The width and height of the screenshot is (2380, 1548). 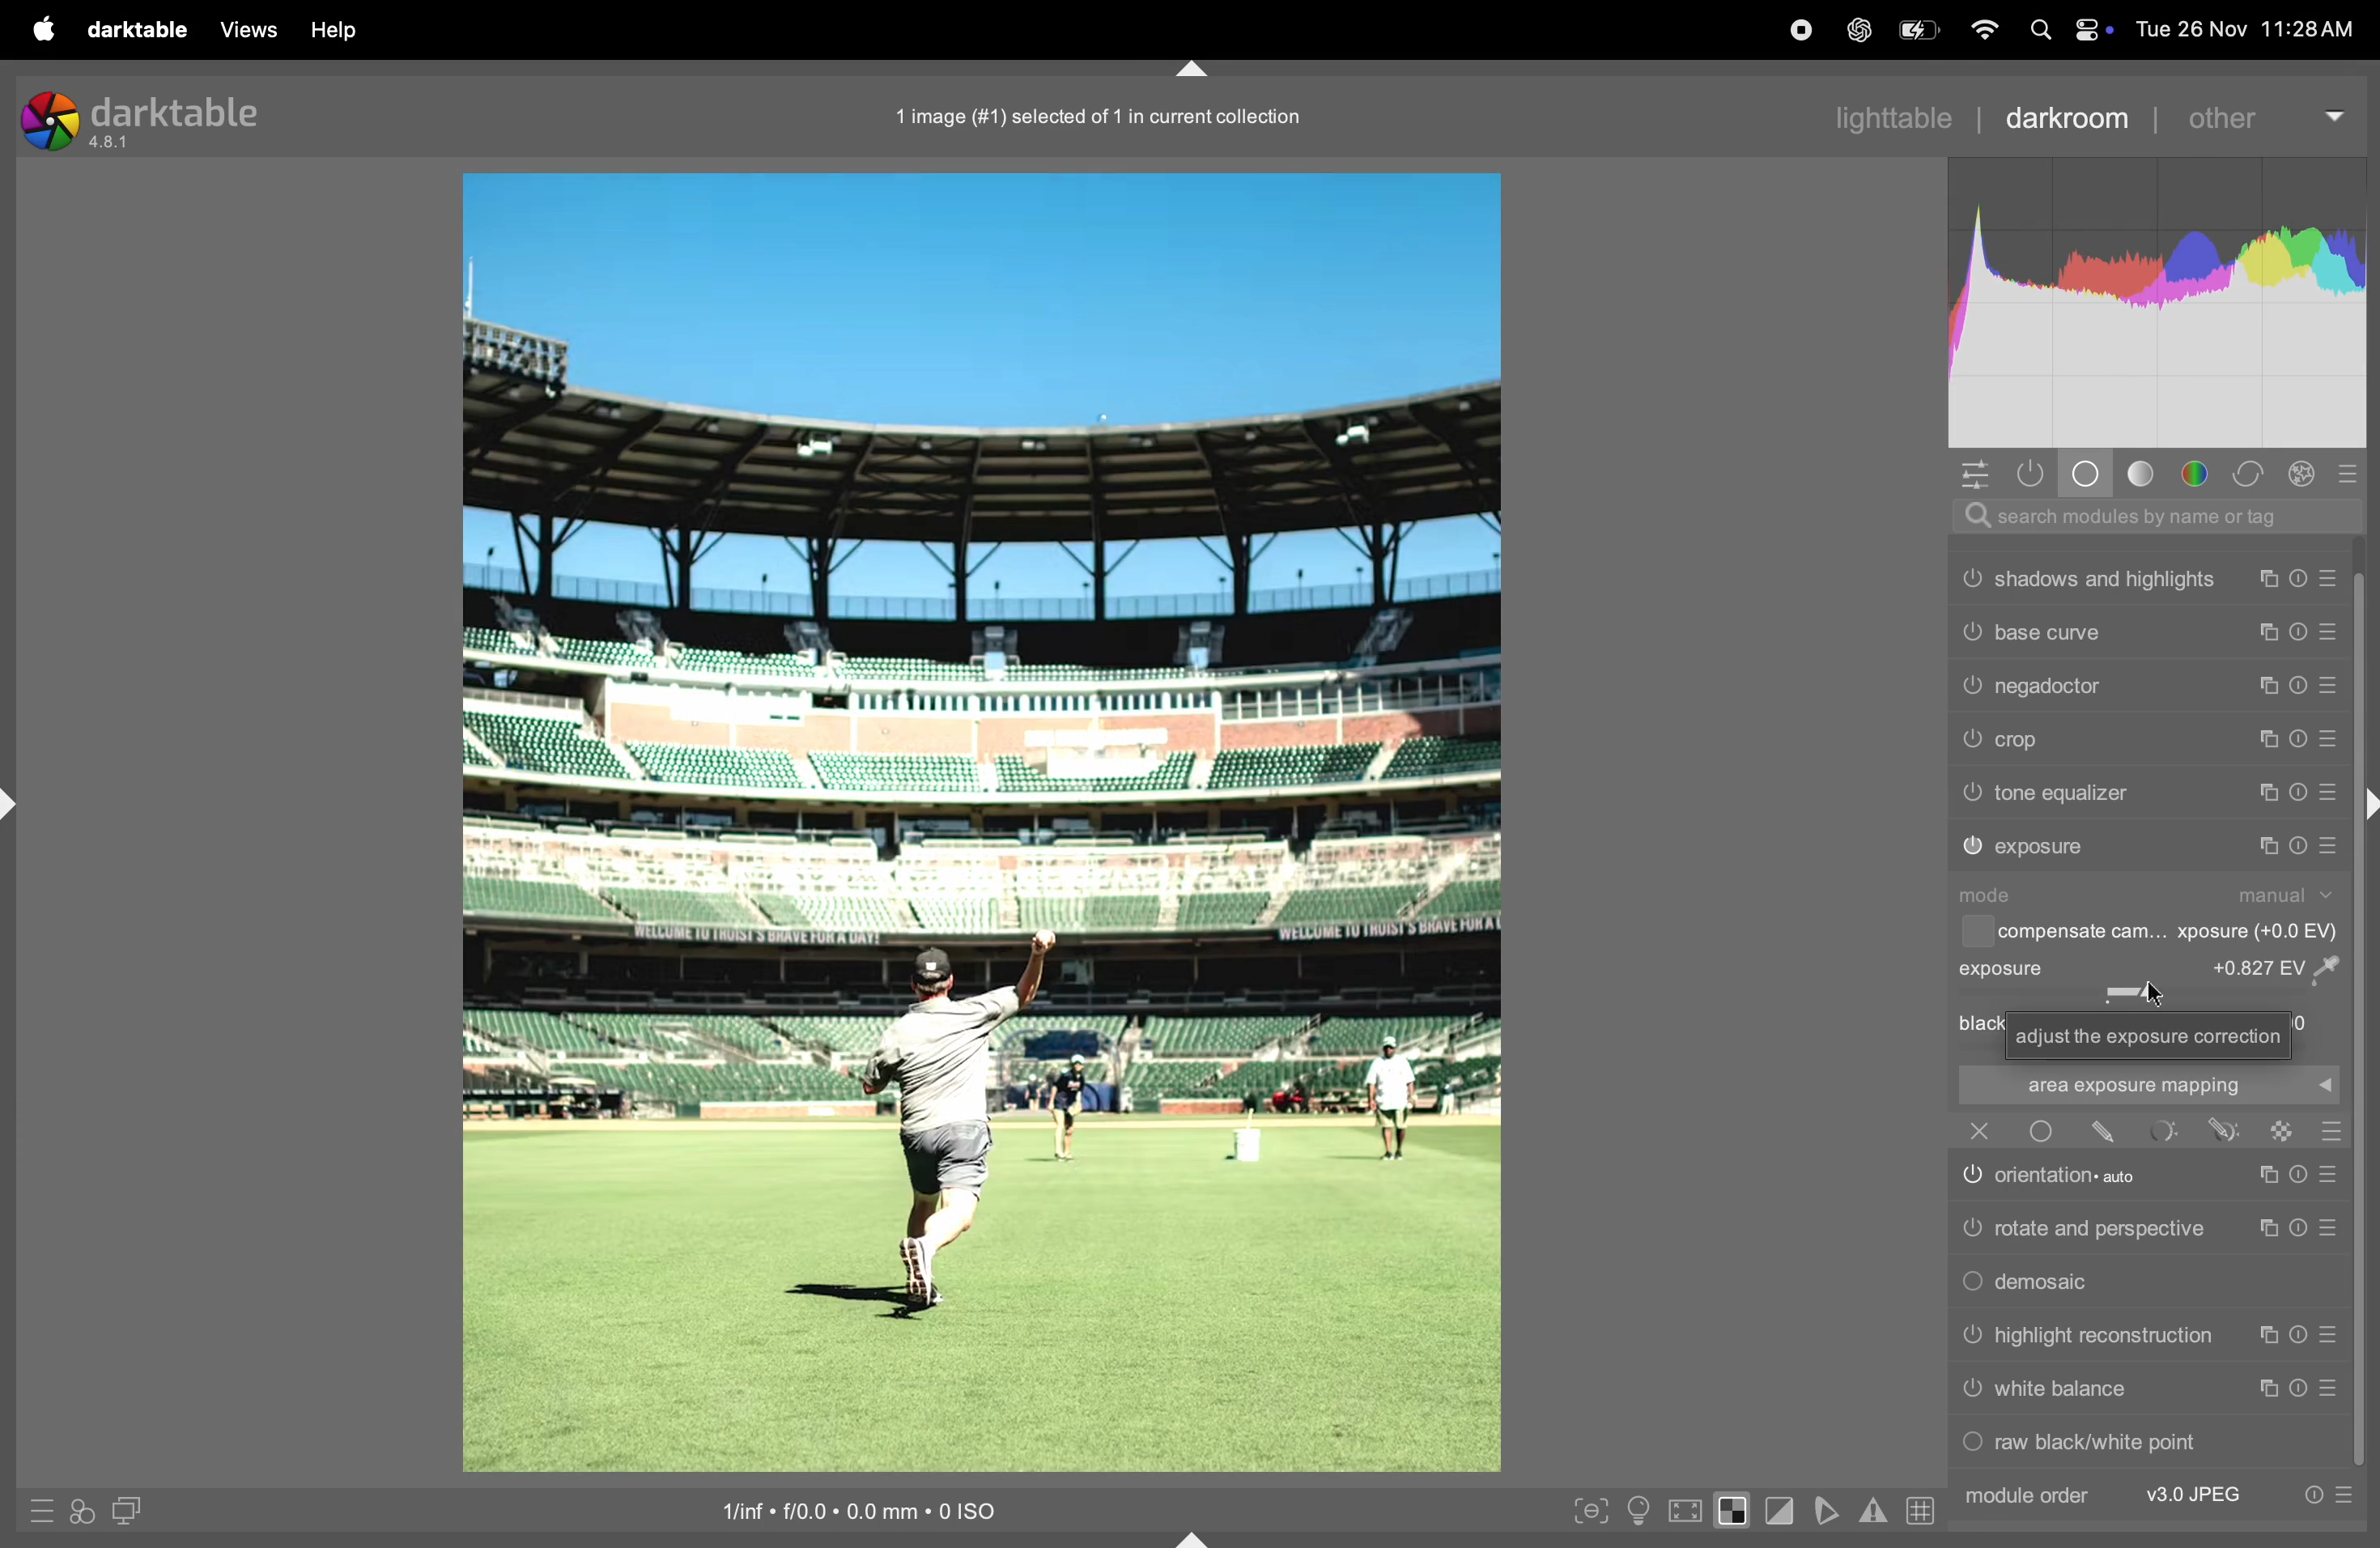 What do you see at coordinates (1971, 630) in the screenshot?
I see `Switch on or off` at bounding box center [1971, 630].